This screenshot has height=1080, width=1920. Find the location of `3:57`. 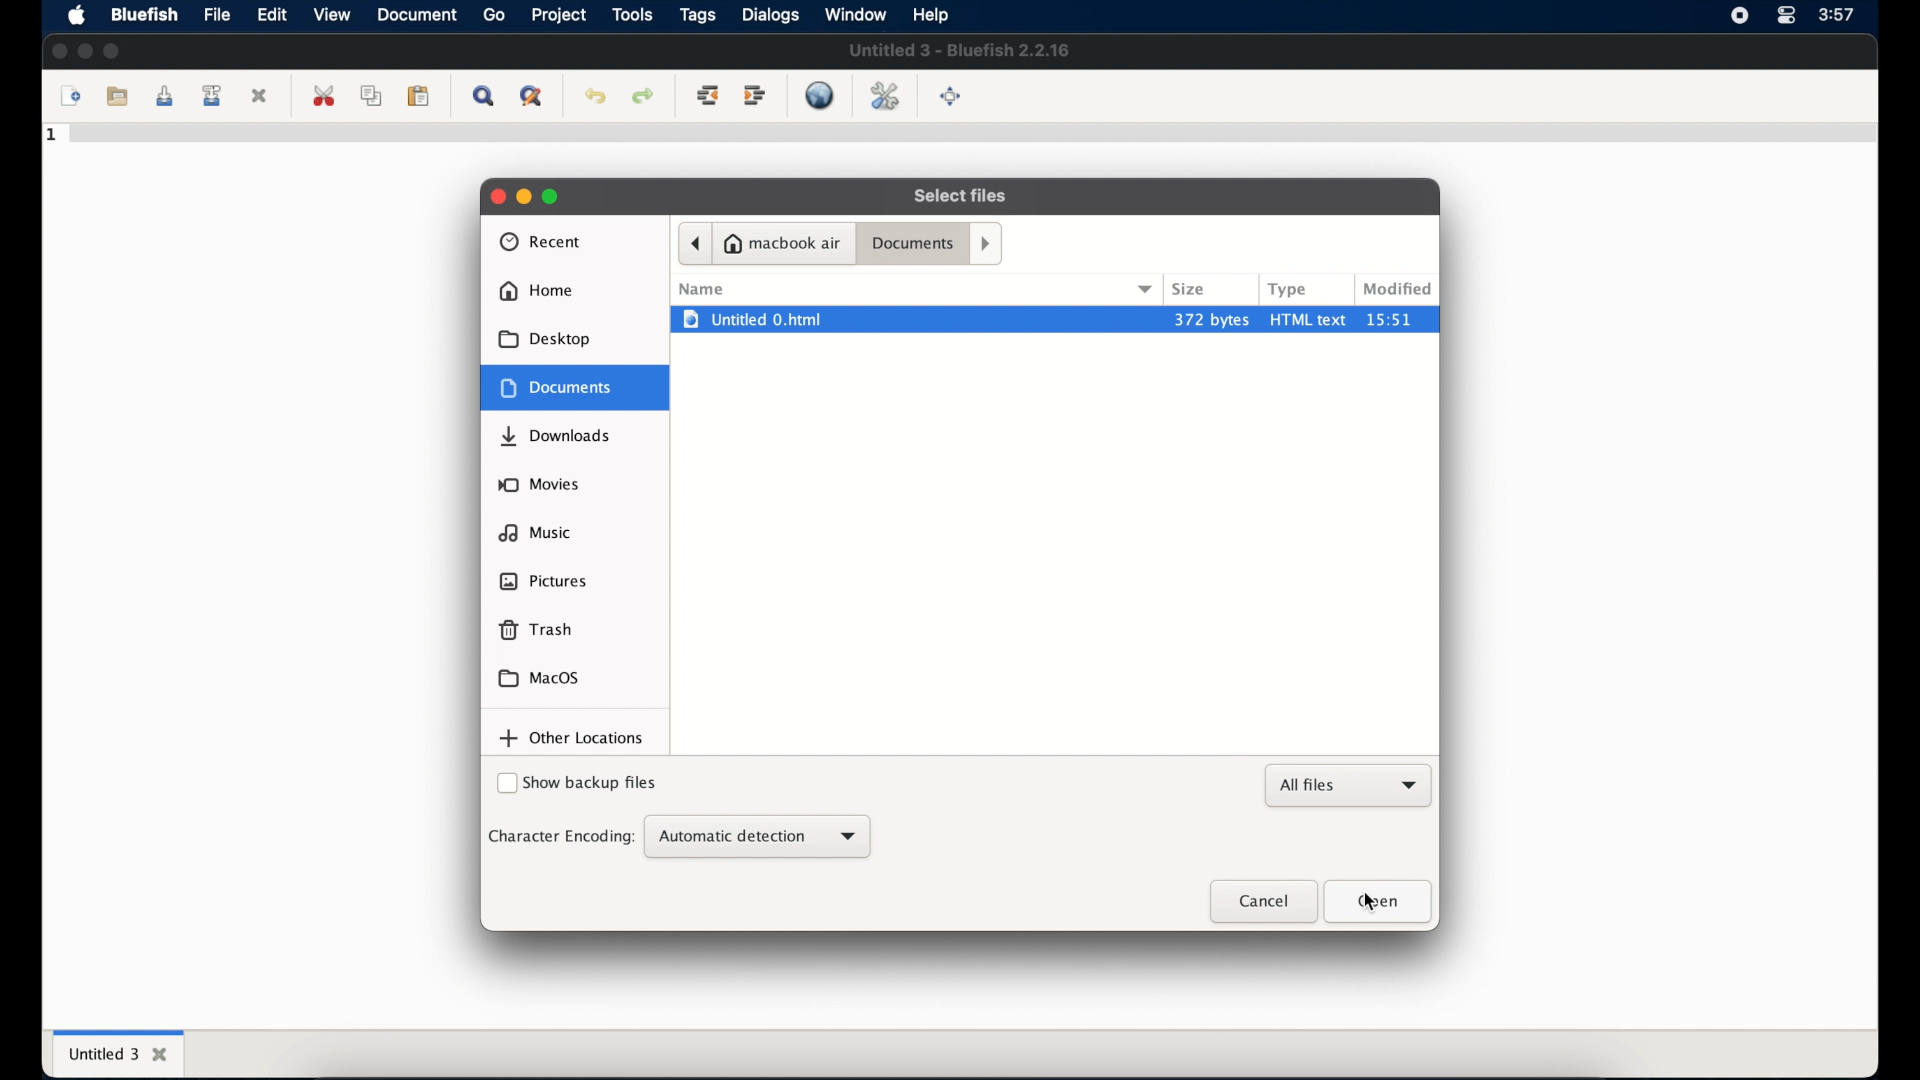

3:57 is located at coordinates (1840, 13).